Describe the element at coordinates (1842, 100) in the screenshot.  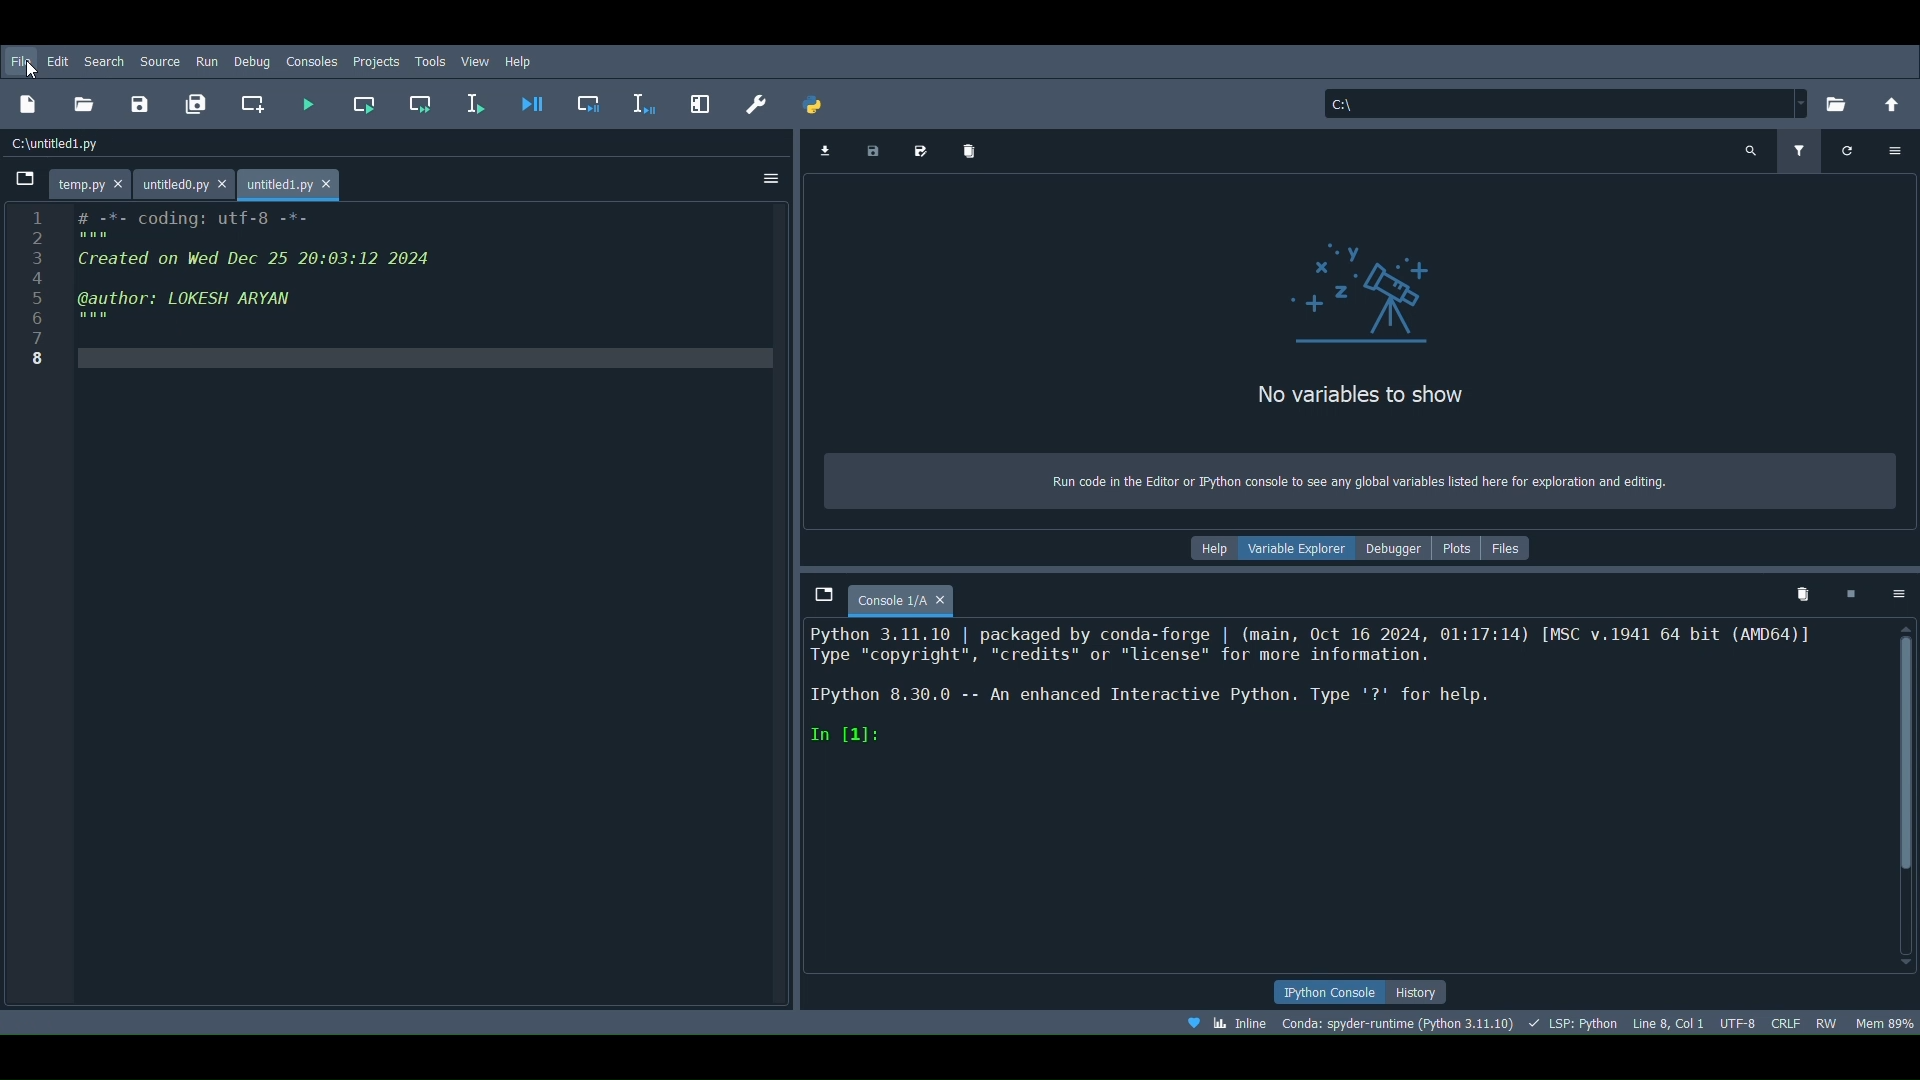
I see `Browse a working directory` at that location.